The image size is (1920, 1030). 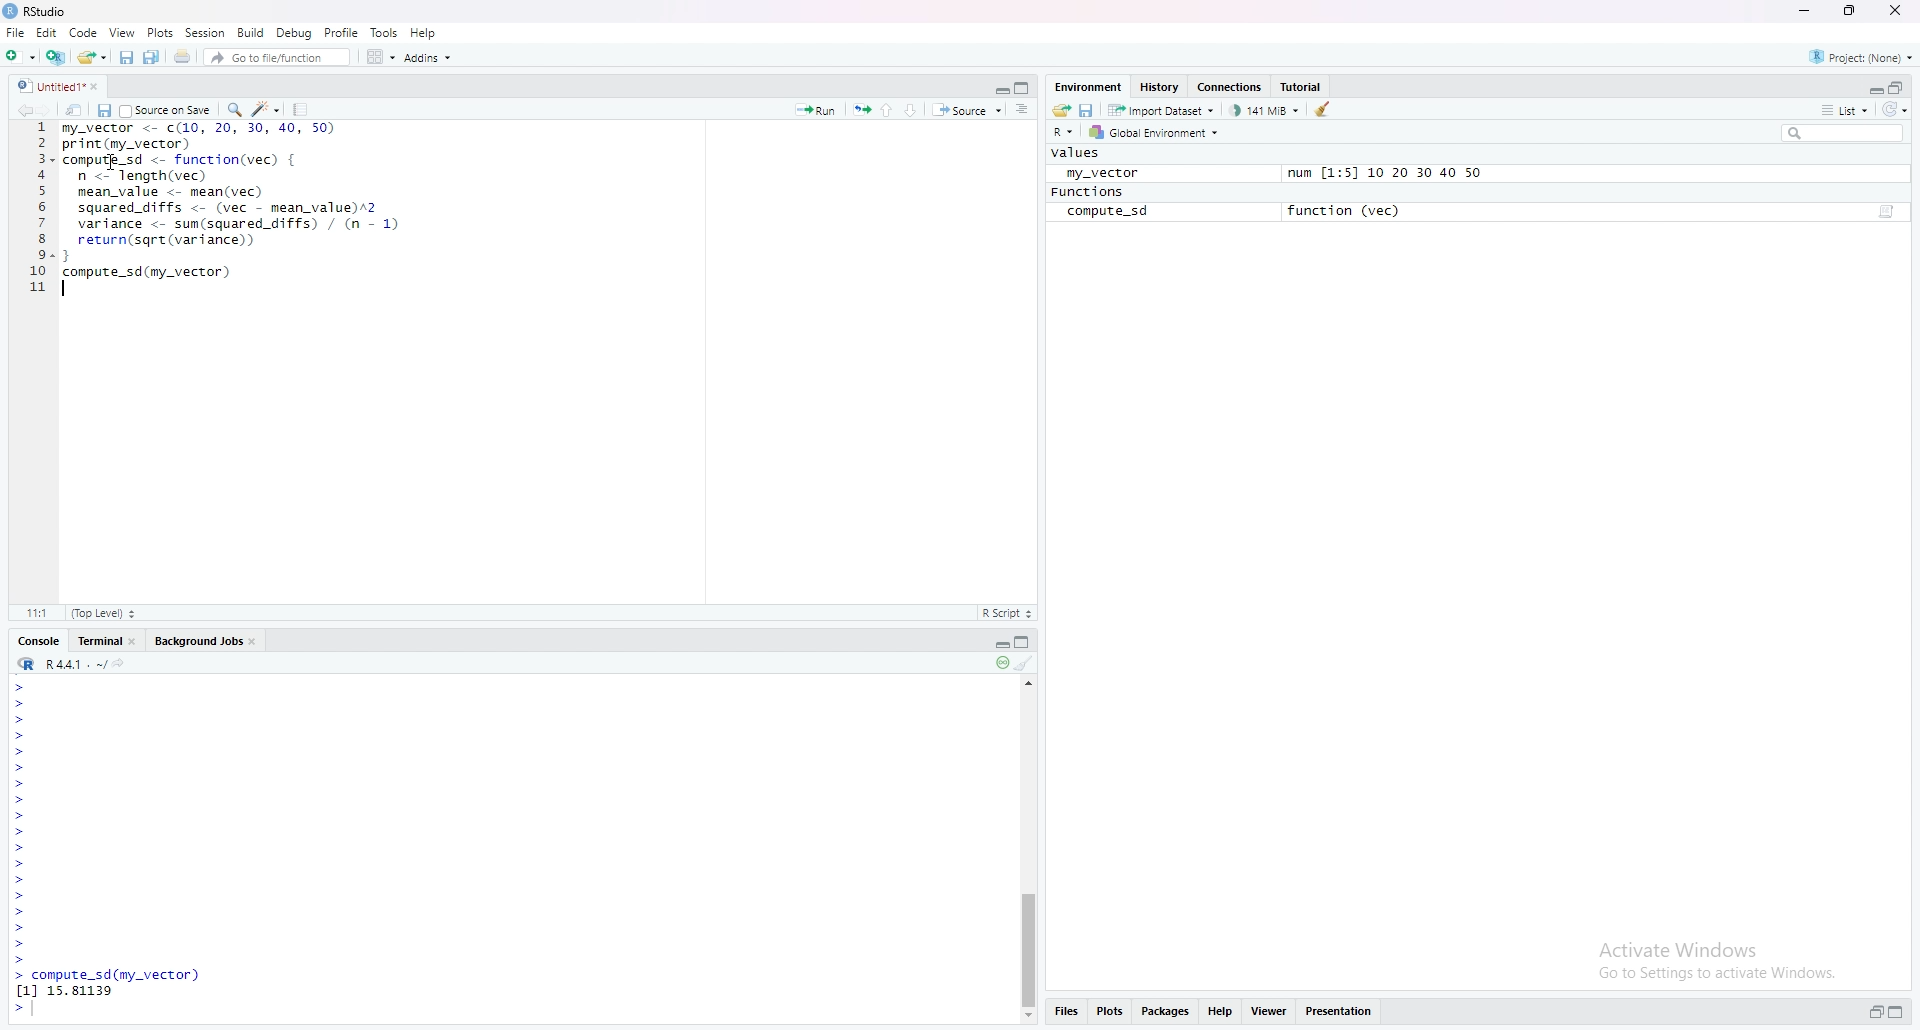 I want to click on Prompt cursor, so click(x=22, y=1010).